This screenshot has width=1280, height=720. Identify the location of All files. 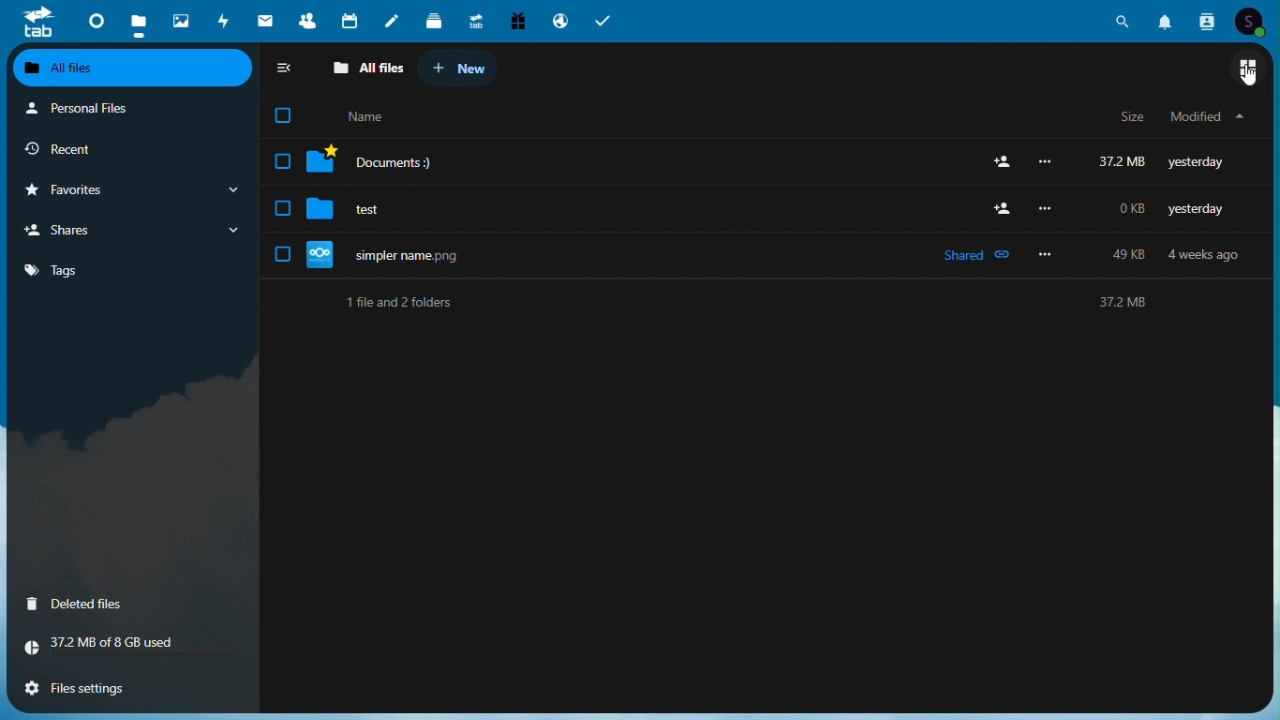
(368, 66).